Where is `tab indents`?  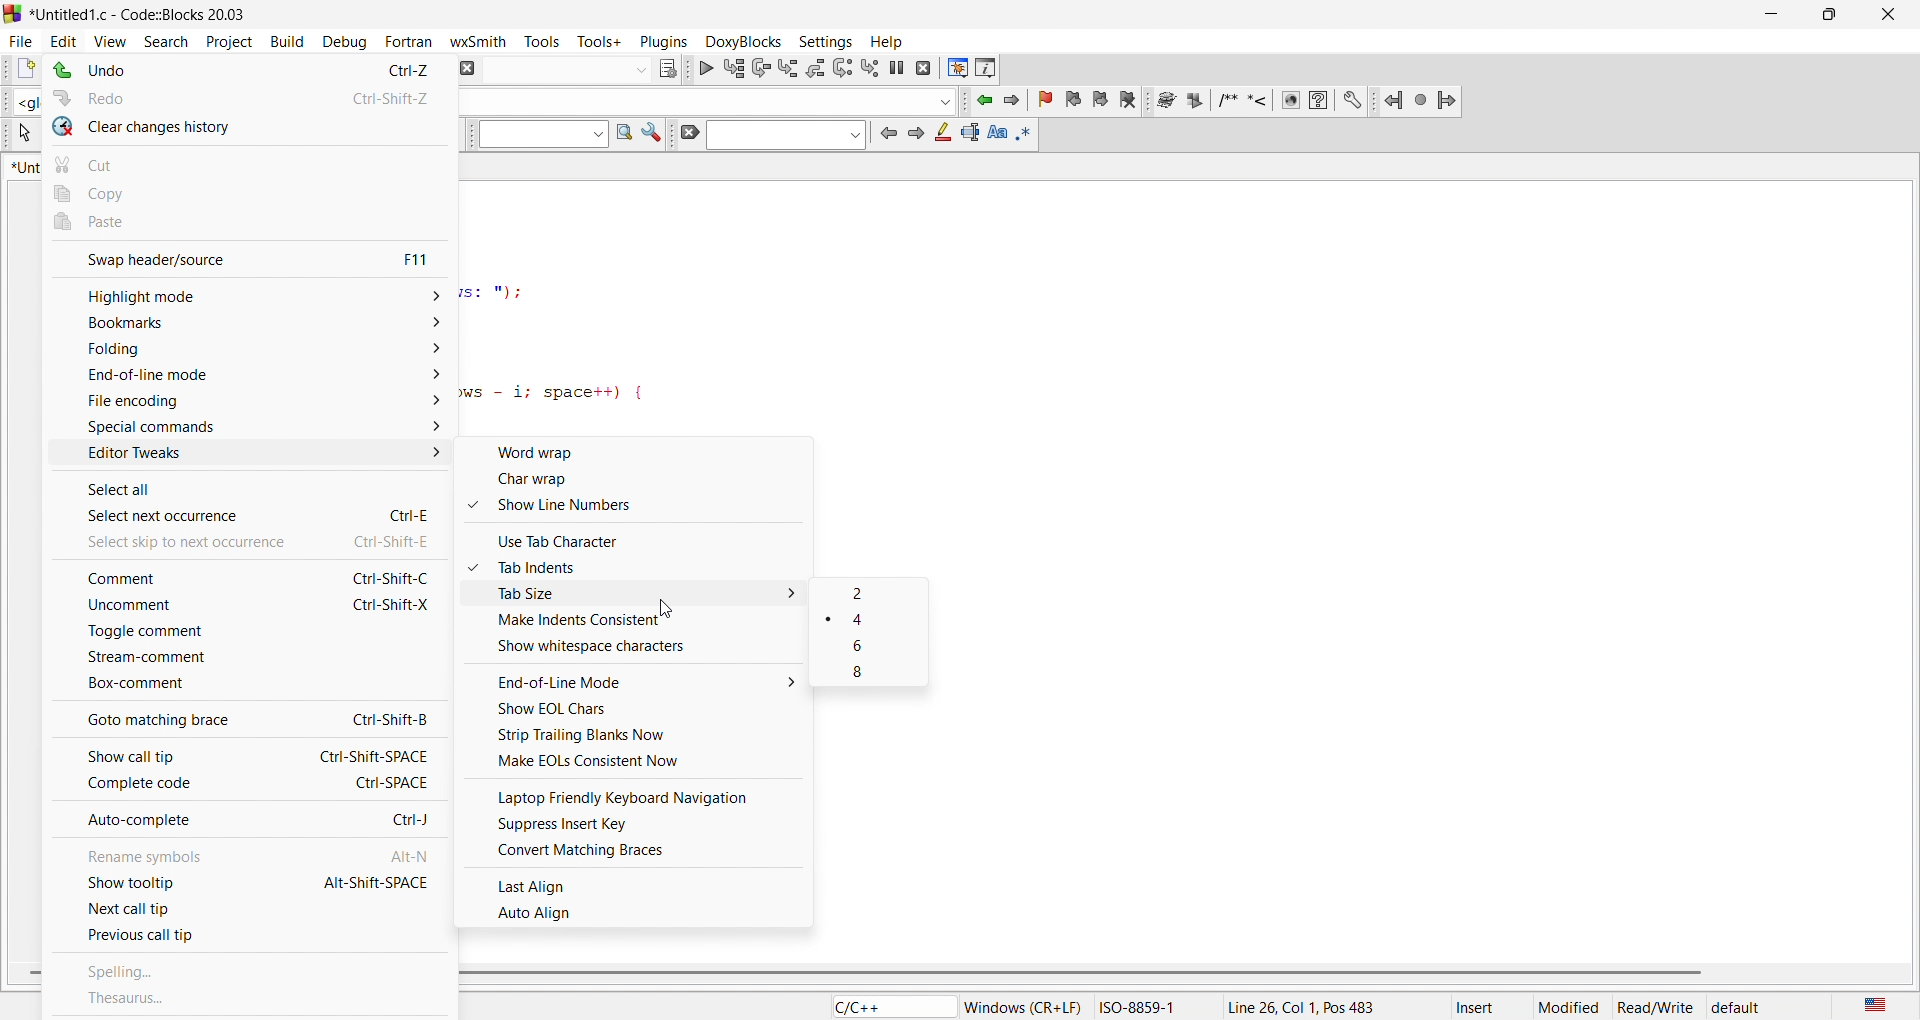 tab indents is located at coordinates (644, 568).